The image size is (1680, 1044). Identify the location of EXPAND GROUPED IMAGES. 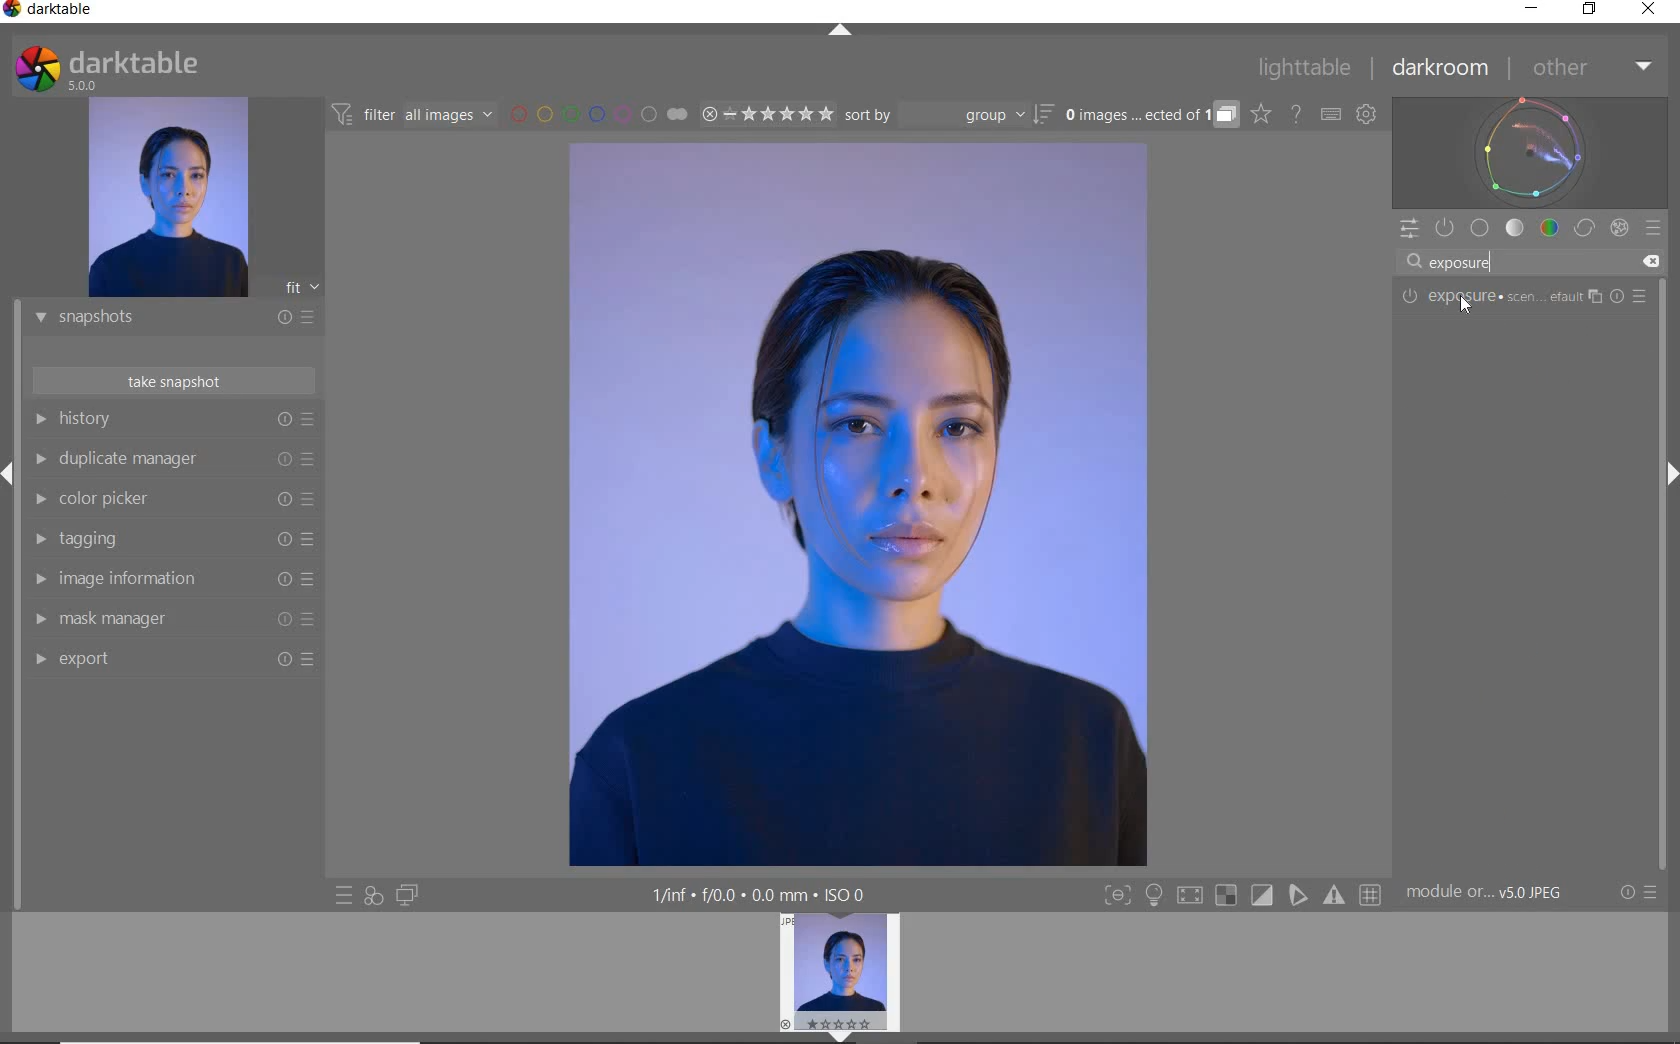
(1151, 116).